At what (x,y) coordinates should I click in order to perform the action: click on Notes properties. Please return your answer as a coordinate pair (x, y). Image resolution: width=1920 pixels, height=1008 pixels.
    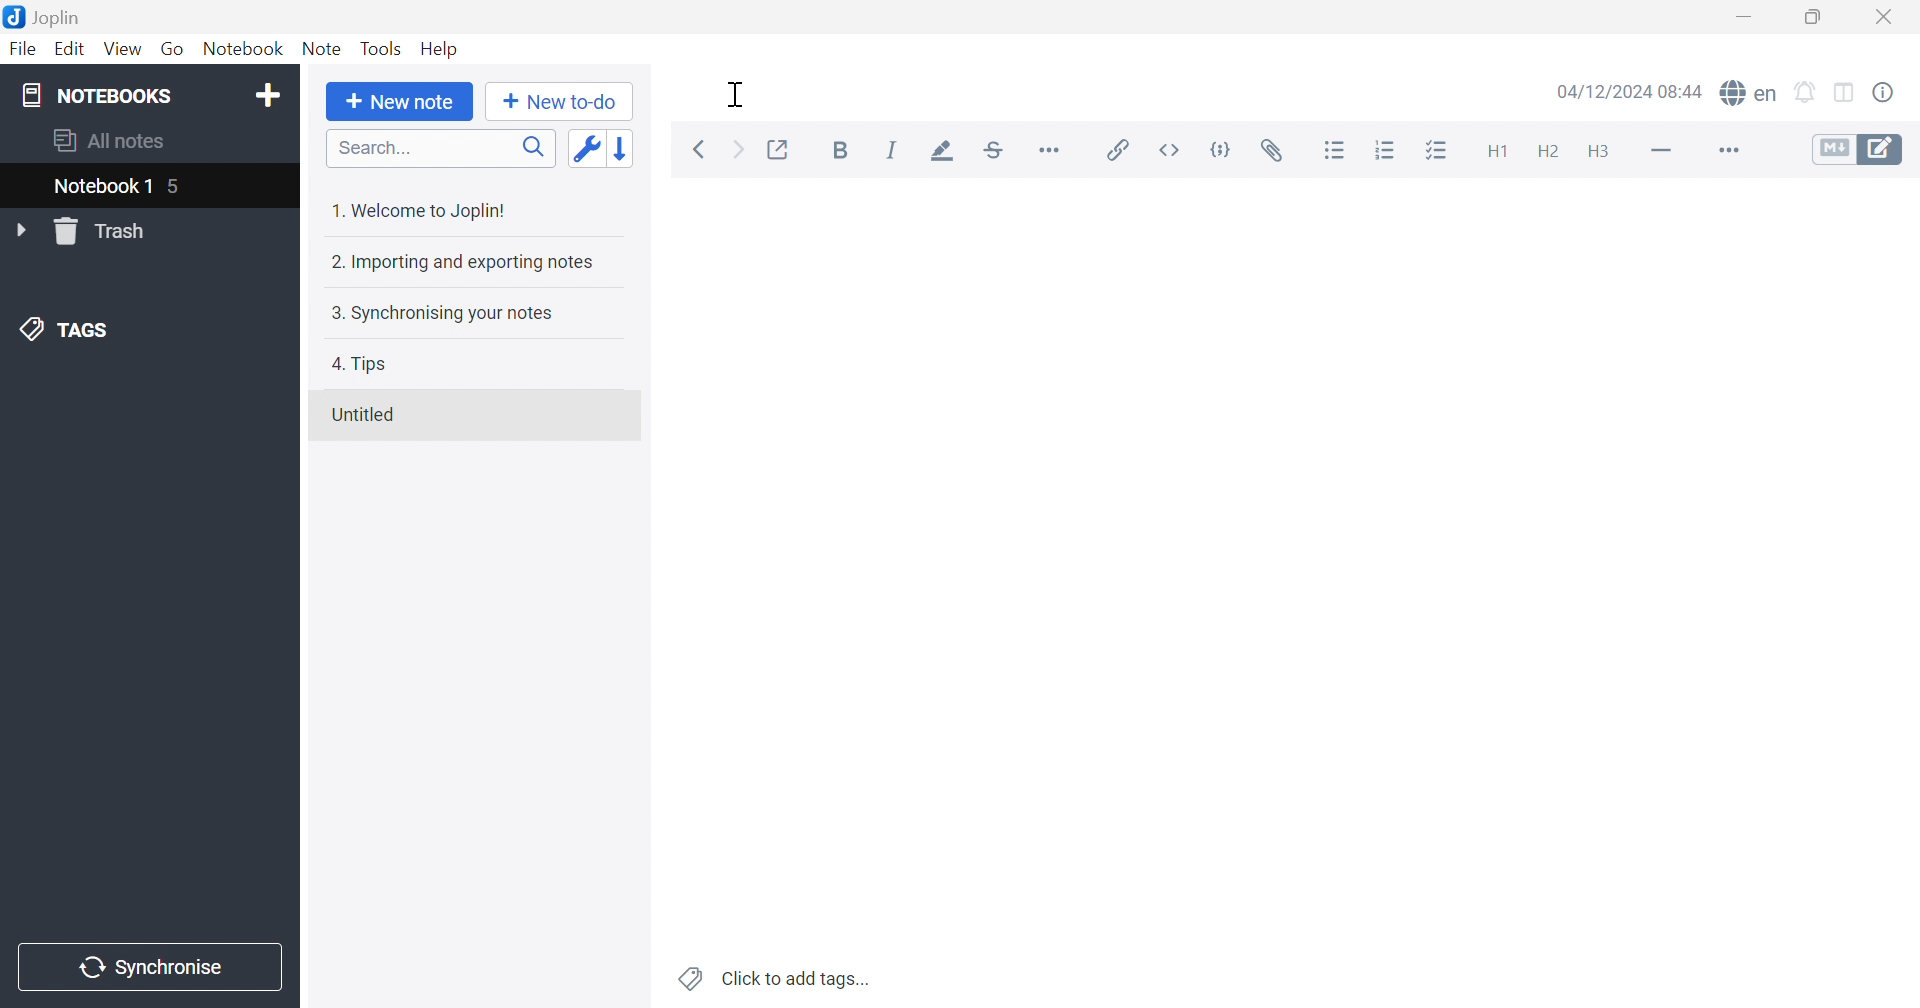
    Looking at the image, I should click on (1886, 92).